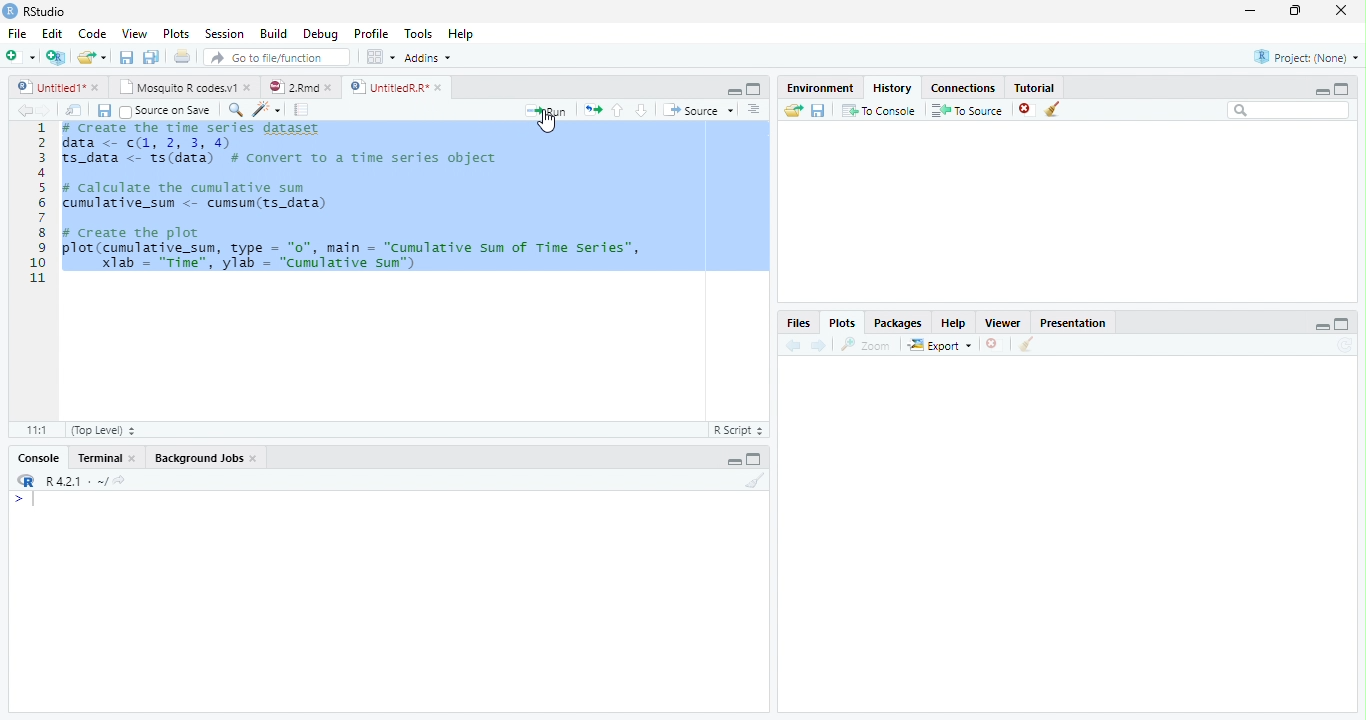  I want to click on History, so click(890, 88).